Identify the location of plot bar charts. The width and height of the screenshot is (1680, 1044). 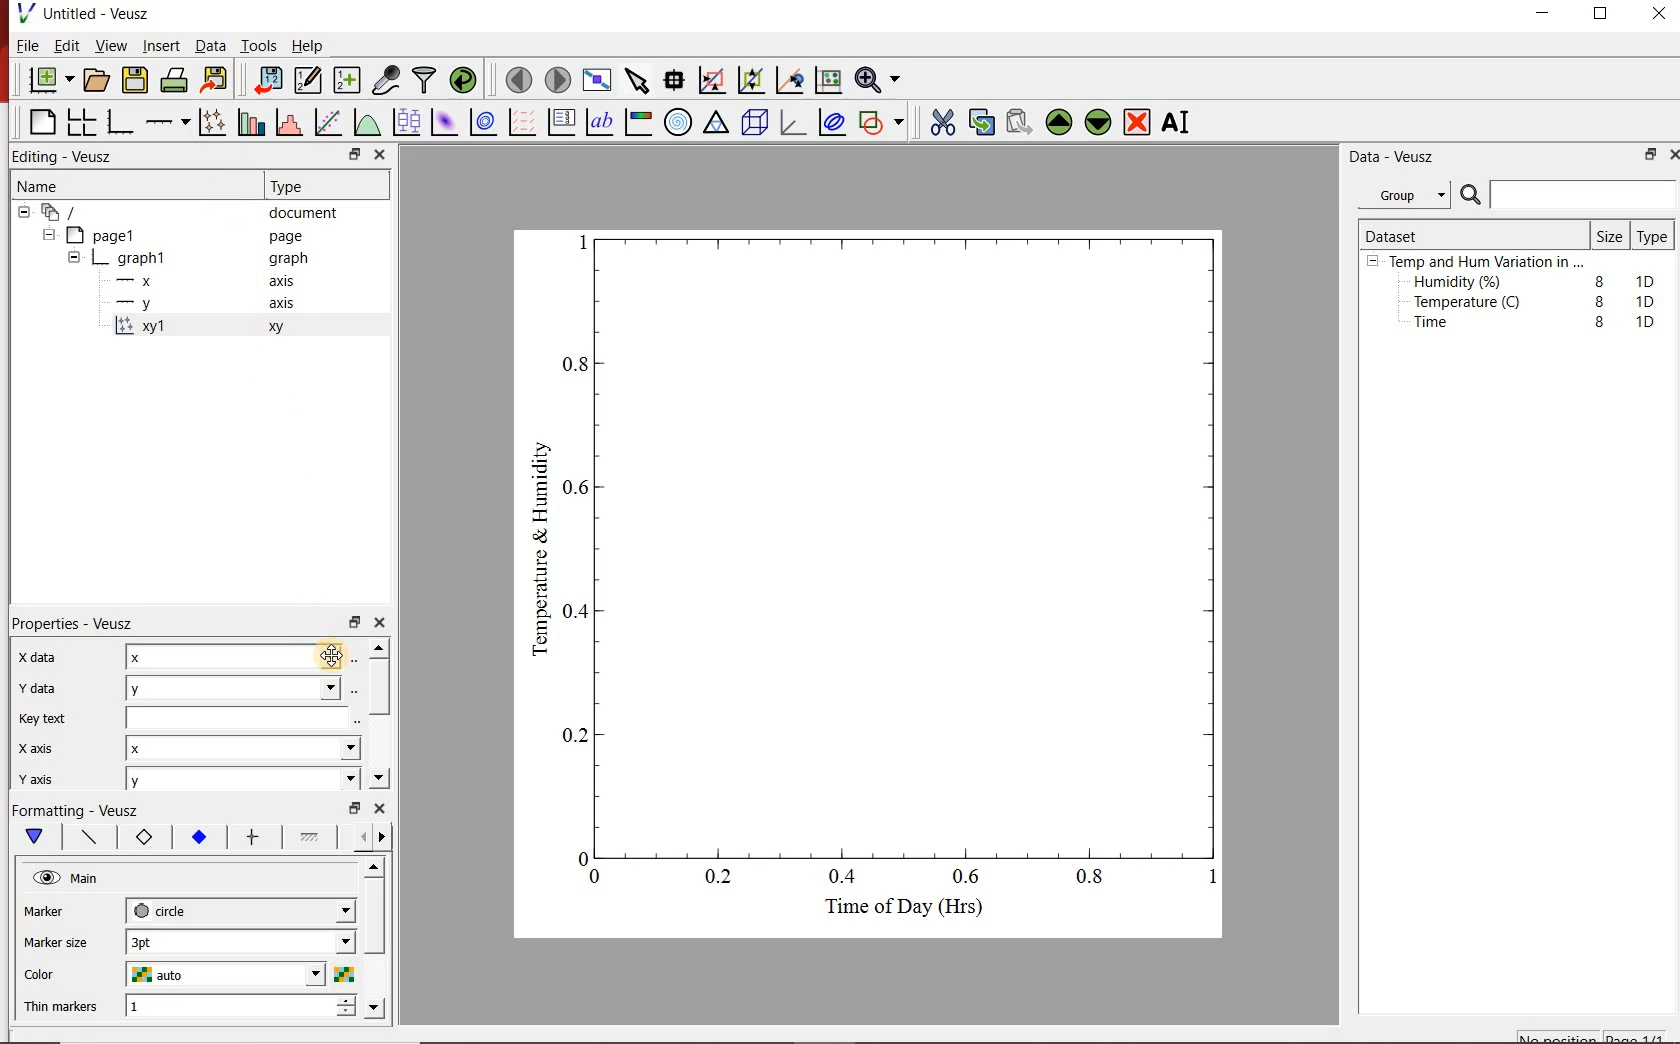
(252, 119).